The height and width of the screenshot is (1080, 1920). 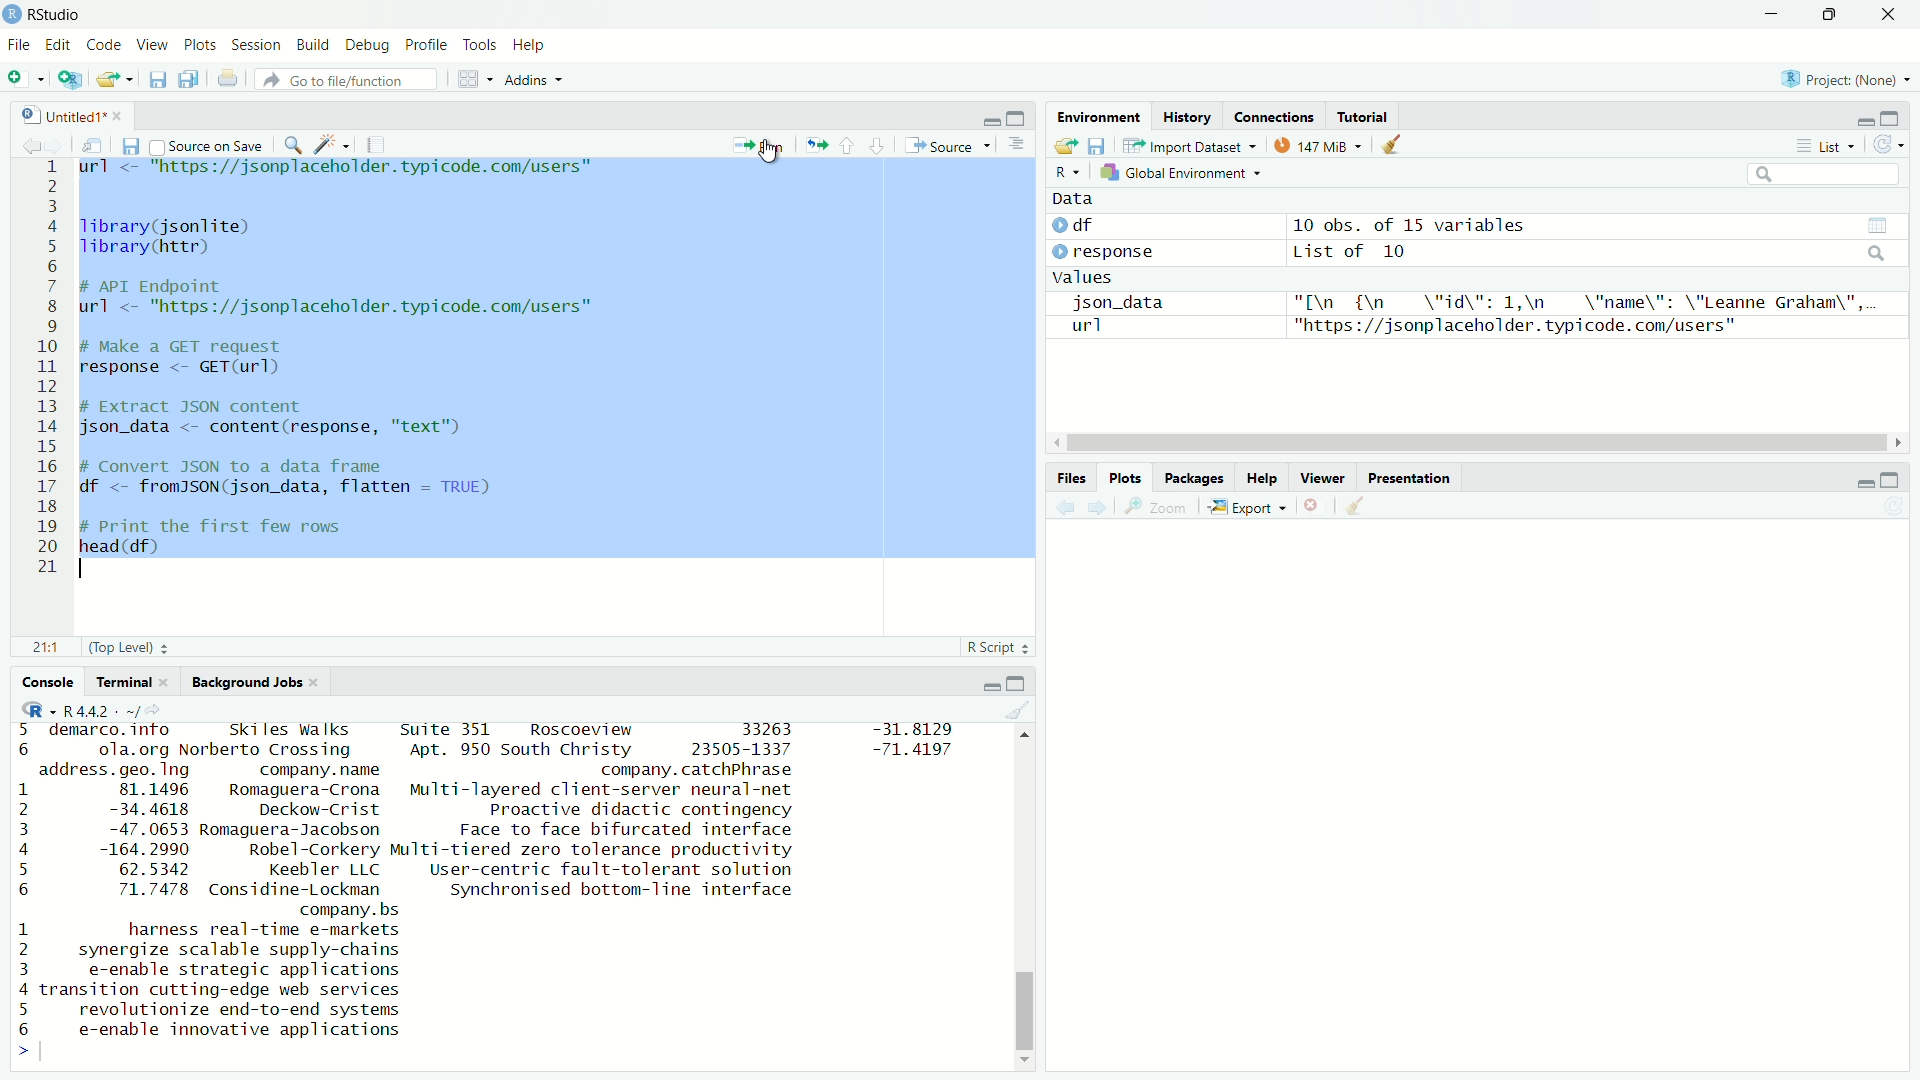 What do you see at coordinates (1396, 145) in the screenshot?
I see `Clear objects` at bounding box center [1396, 145].